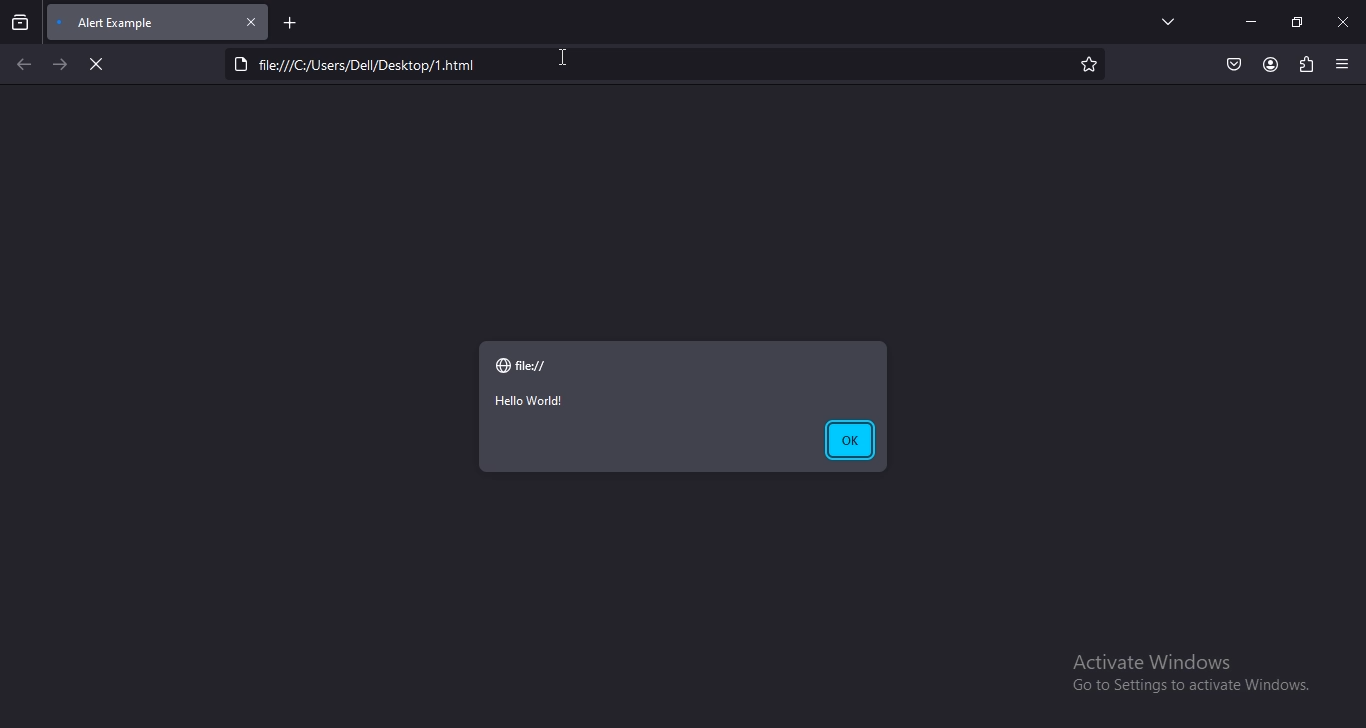  Describe the element at coordinates (126, 21) in the screenshot. I see `alert example` at that location.